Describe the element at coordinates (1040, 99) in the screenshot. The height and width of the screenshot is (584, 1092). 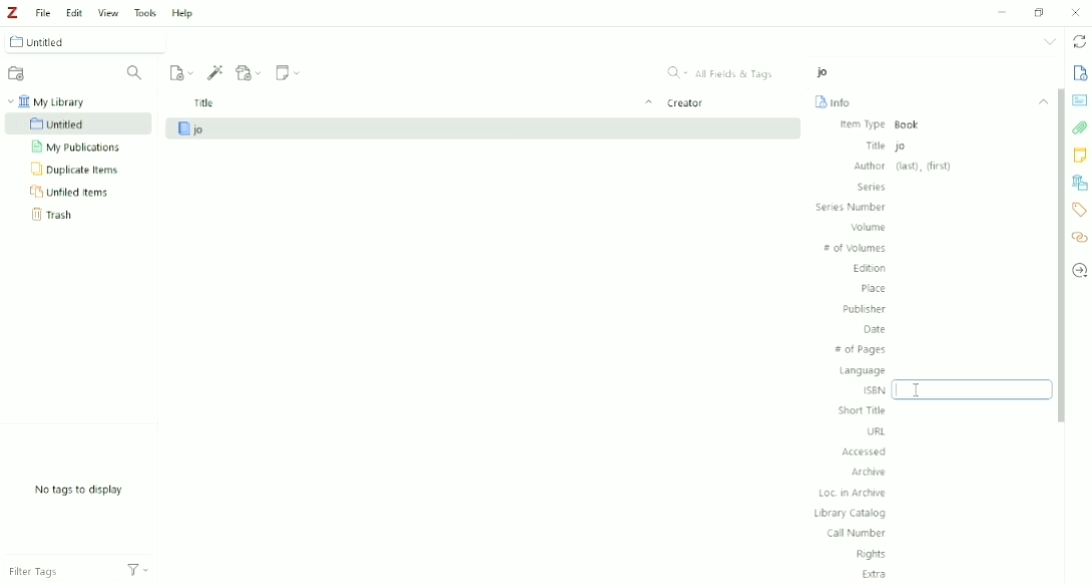
I see `Collapse section` at that location.